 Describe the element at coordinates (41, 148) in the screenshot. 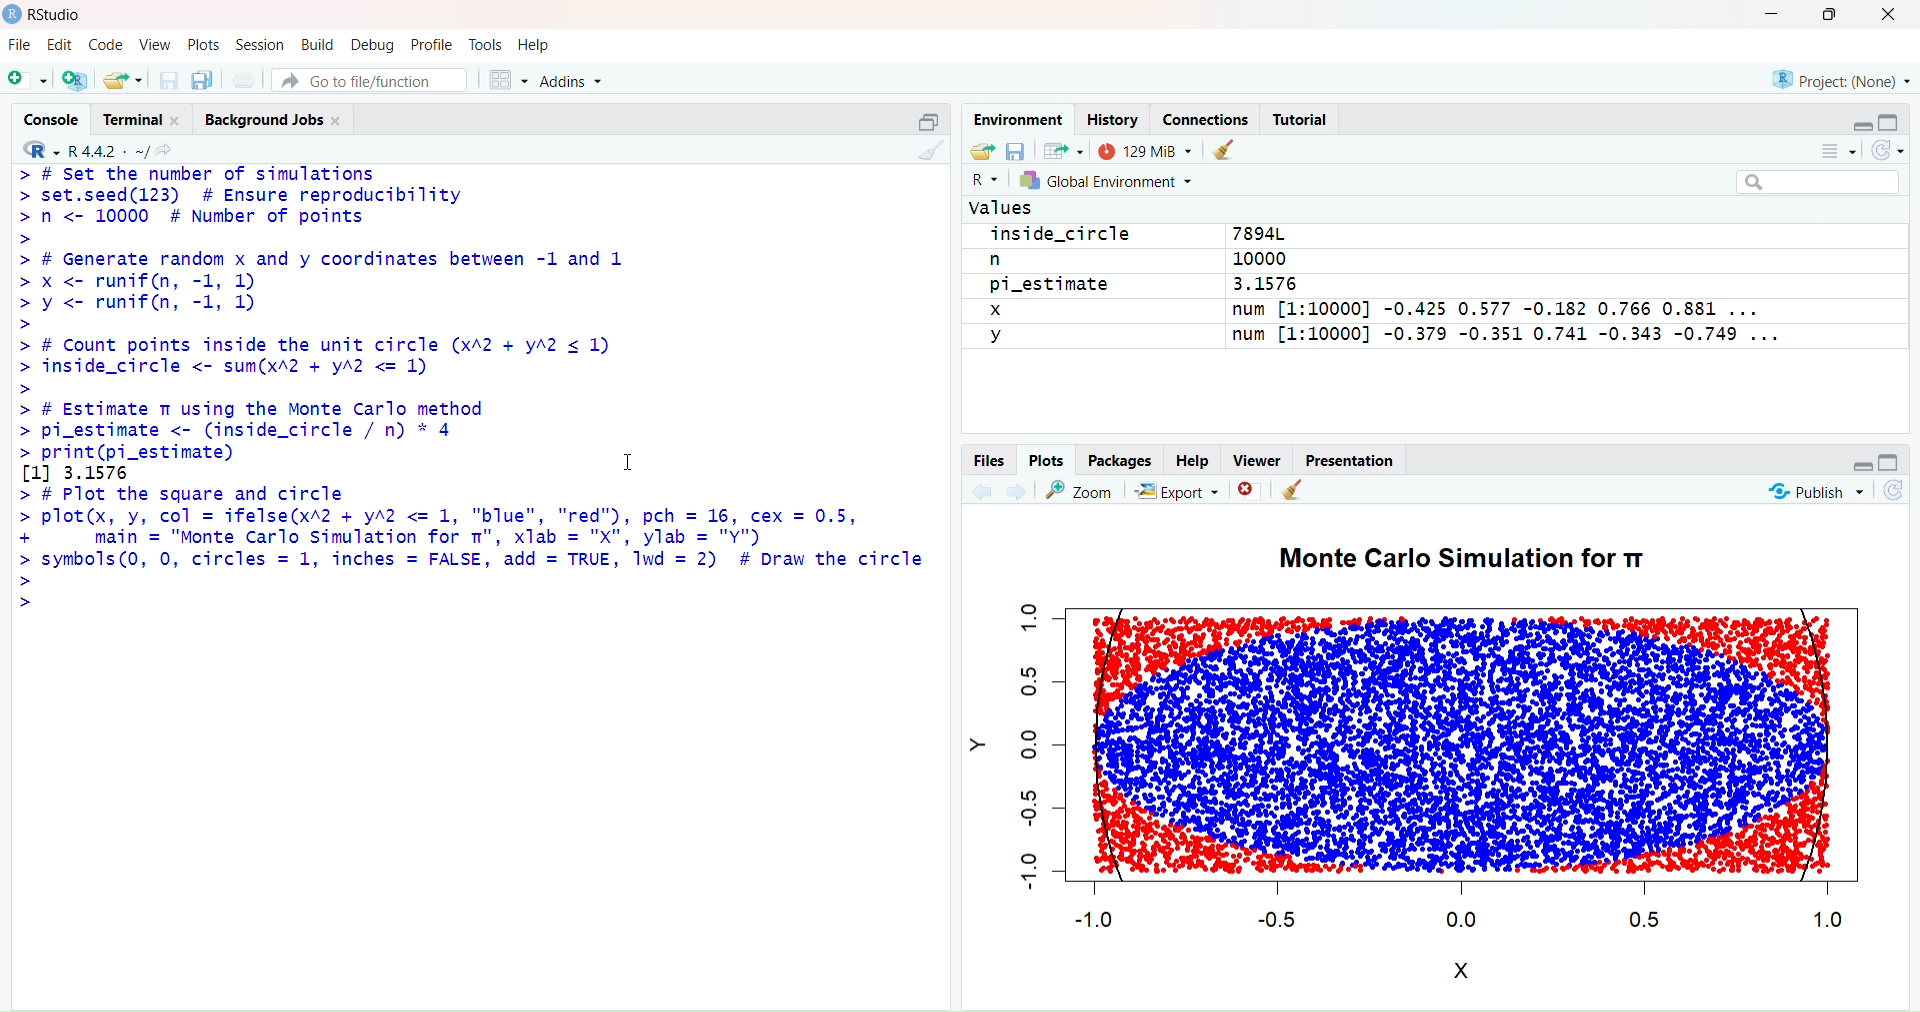

I see `R` at that location.